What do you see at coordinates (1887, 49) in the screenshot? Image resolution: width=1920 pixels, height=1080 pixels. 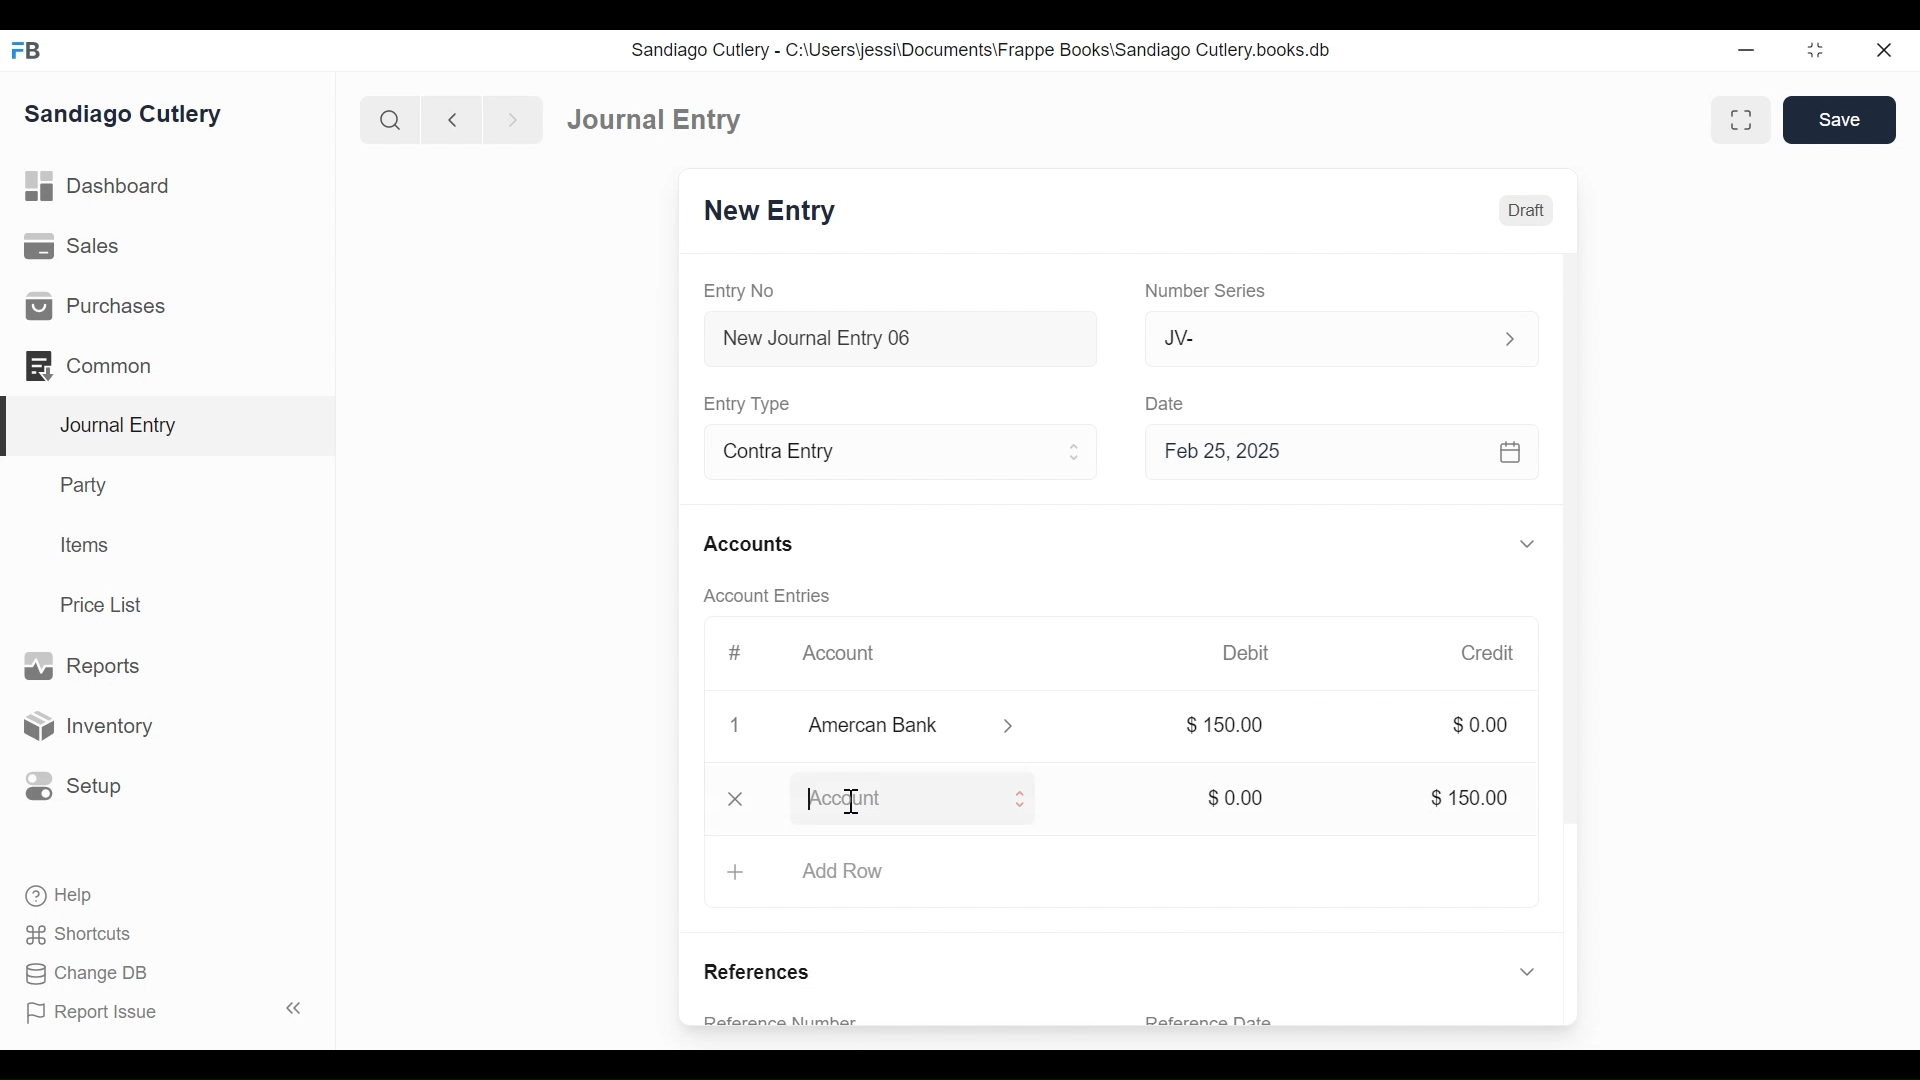 I see `Close` at bounding box center [1887, 49].